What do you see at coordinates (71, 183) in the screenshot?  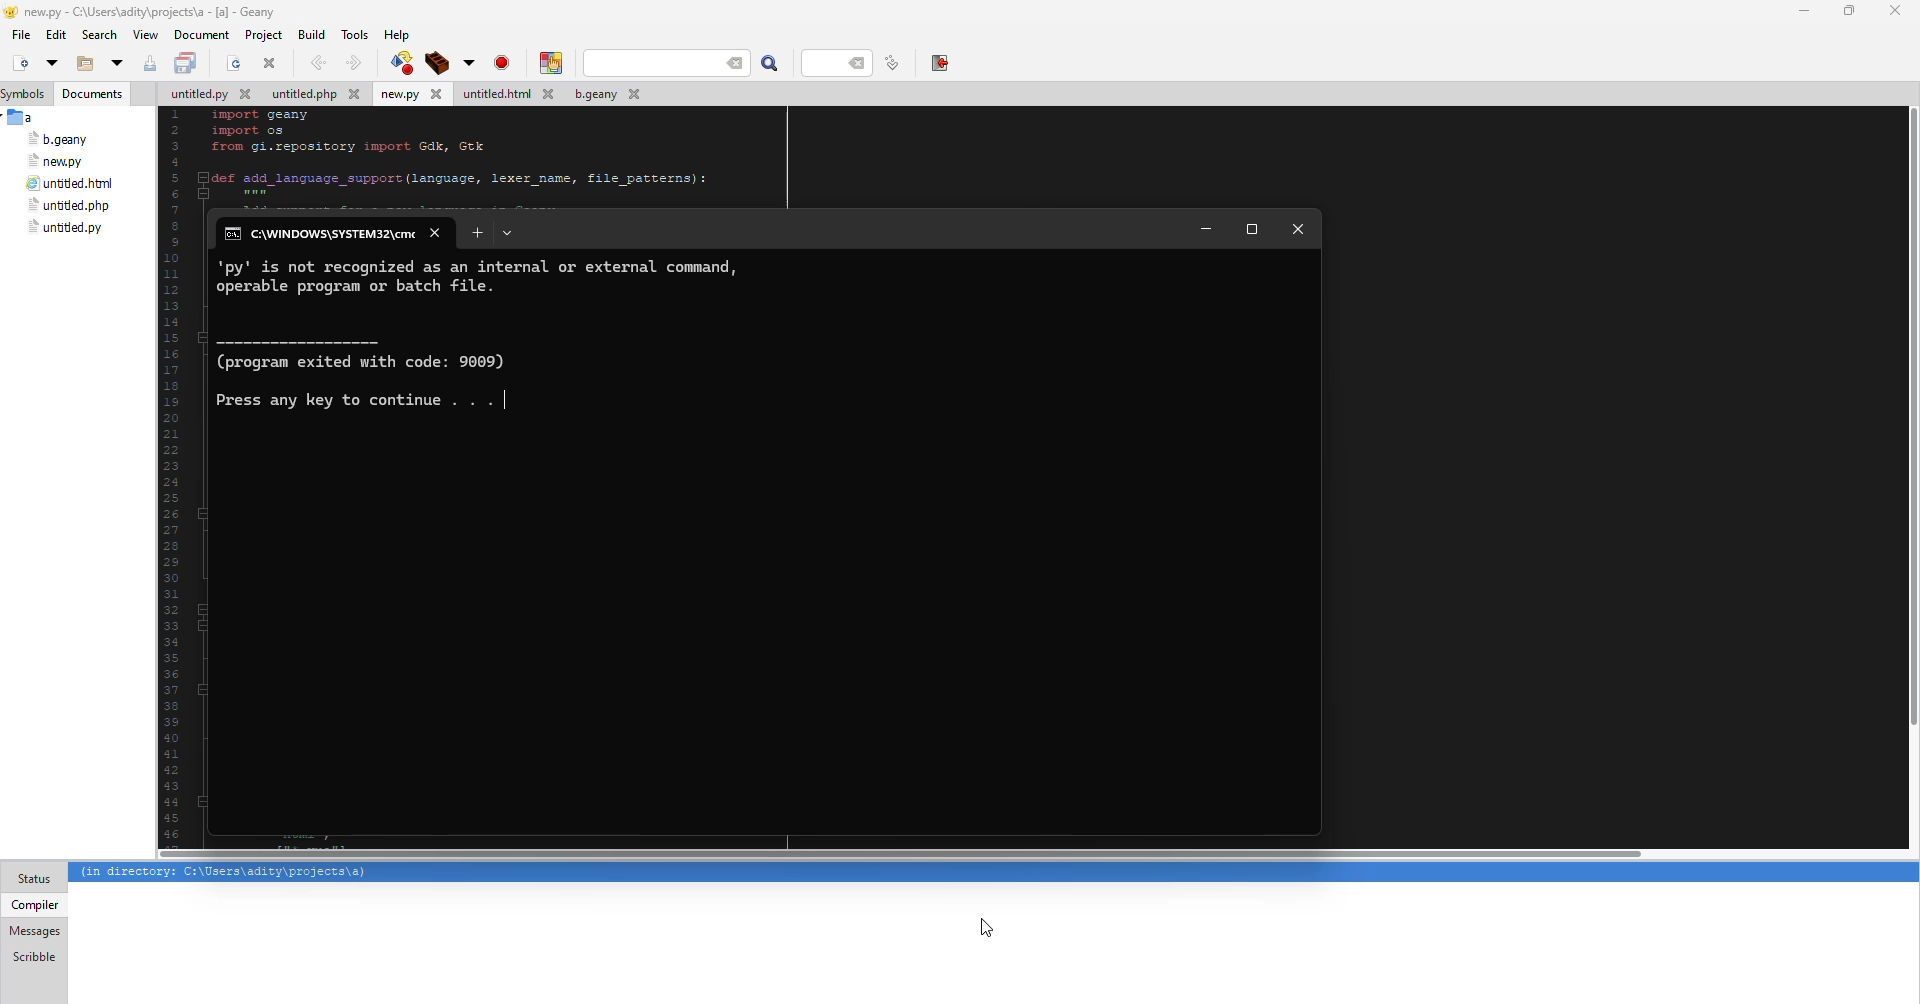 I see `file` at bounding box center [71, 183].